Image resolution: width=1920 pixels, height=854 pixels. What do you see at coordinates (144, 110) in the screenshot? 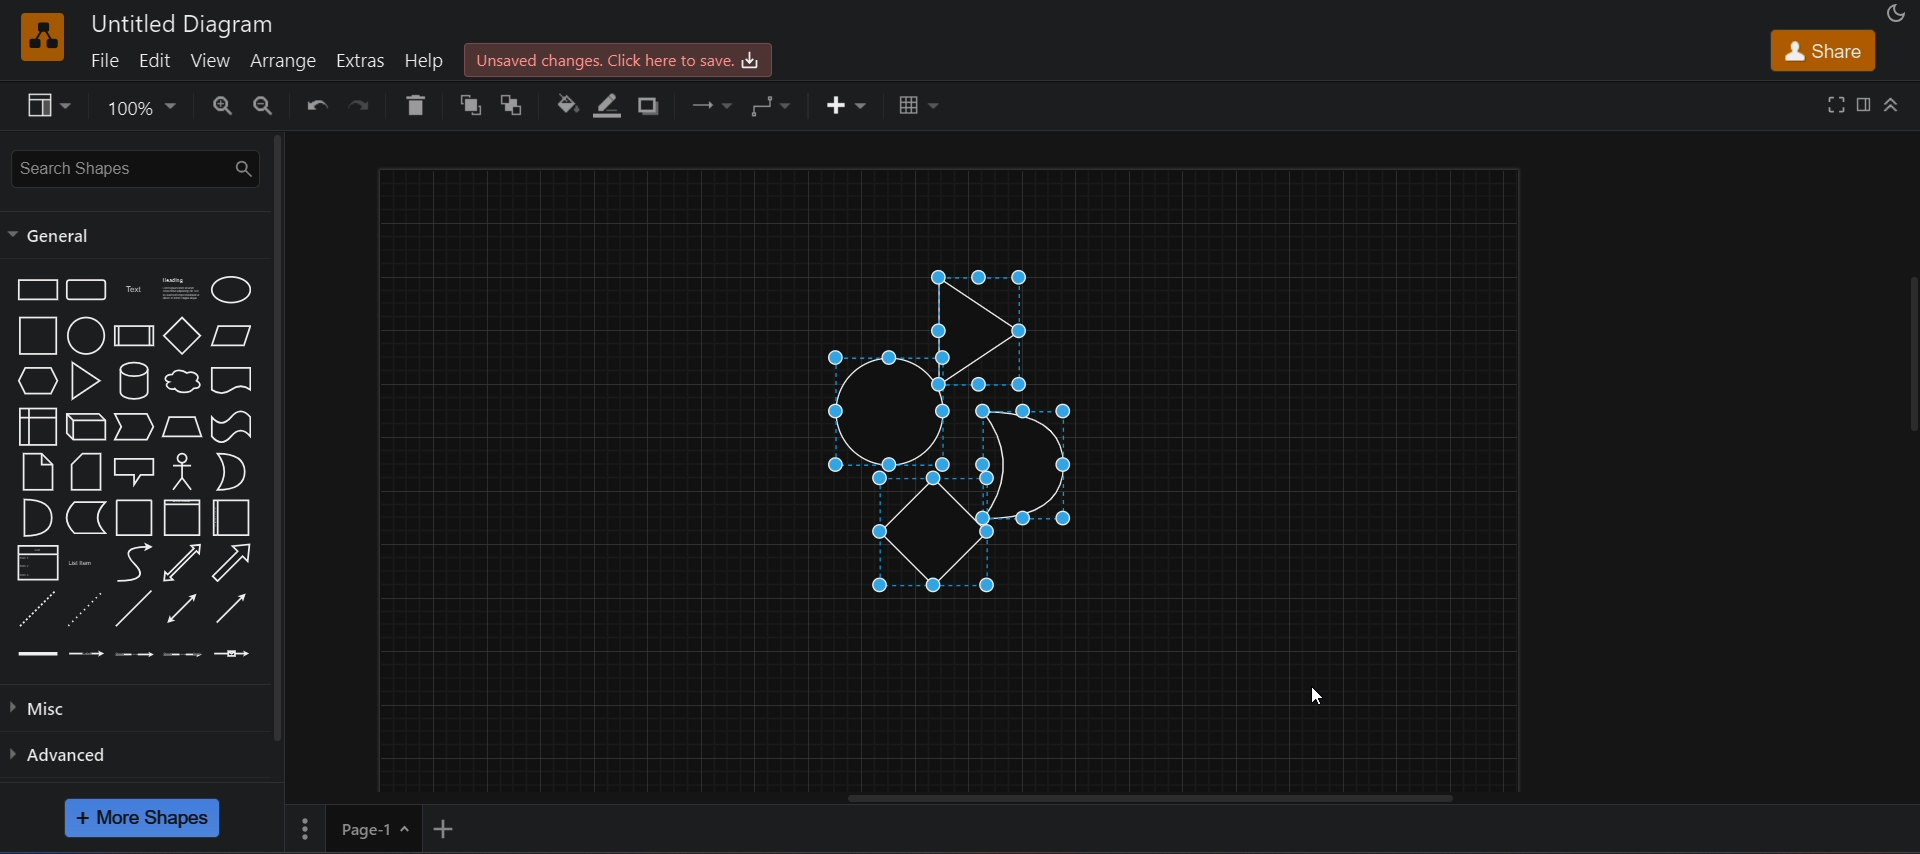
I see `zoom` at bounding box center [144, 110].